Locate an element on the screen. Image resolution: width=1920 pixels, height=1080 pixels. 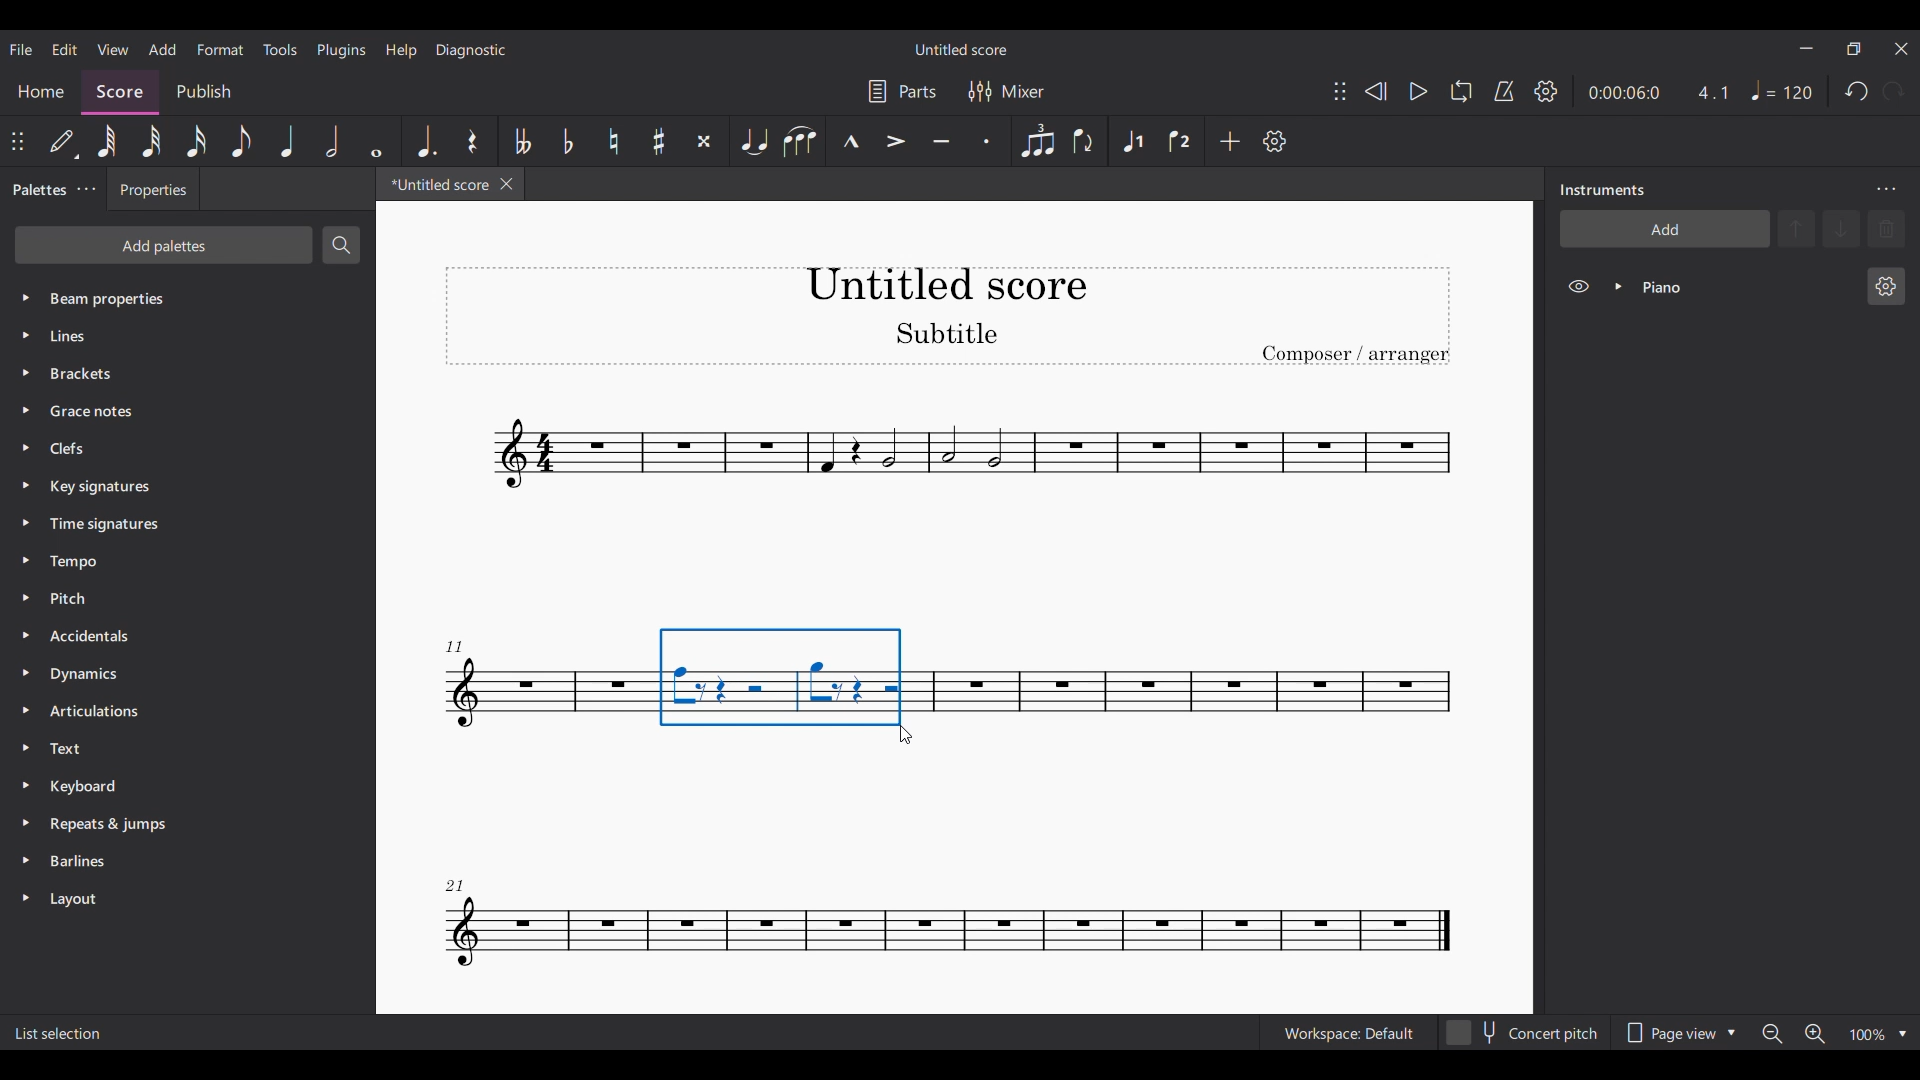
Page view options is located at coordinates (1682, 1027).